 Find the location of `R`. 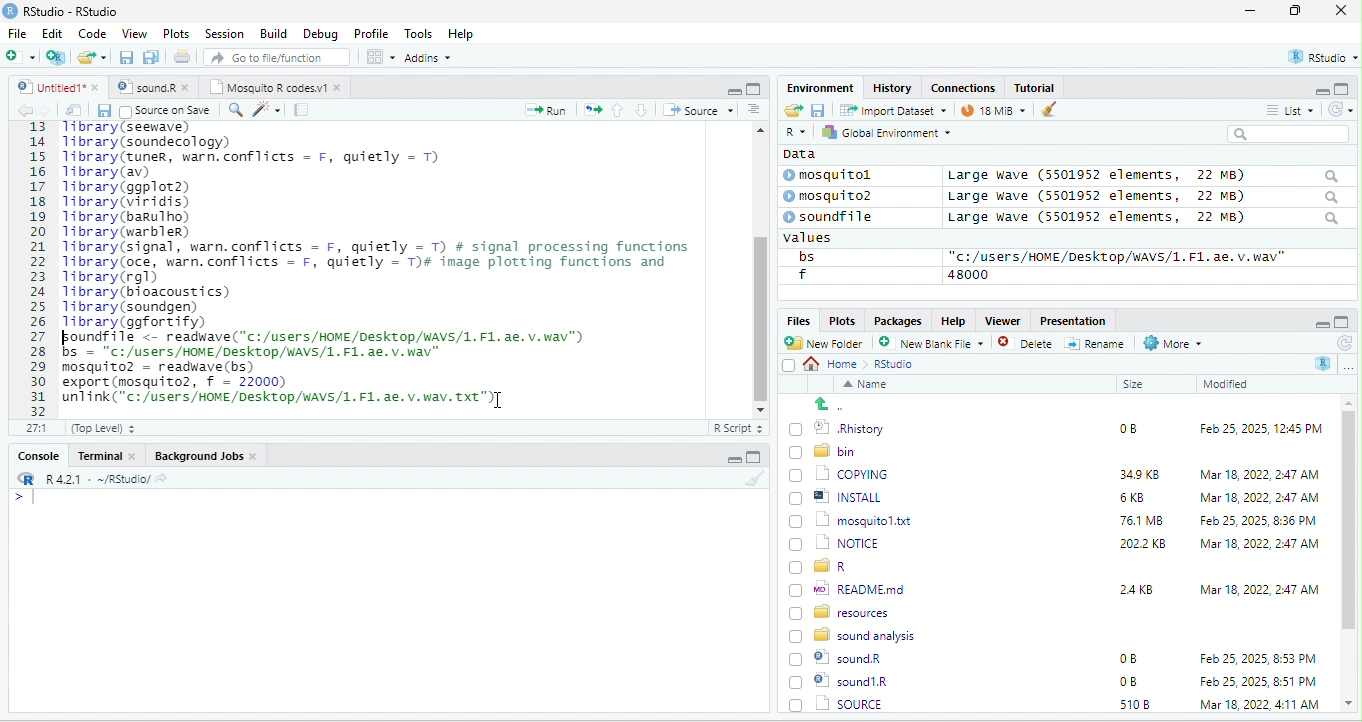

R is located at coordinates (794, 133).